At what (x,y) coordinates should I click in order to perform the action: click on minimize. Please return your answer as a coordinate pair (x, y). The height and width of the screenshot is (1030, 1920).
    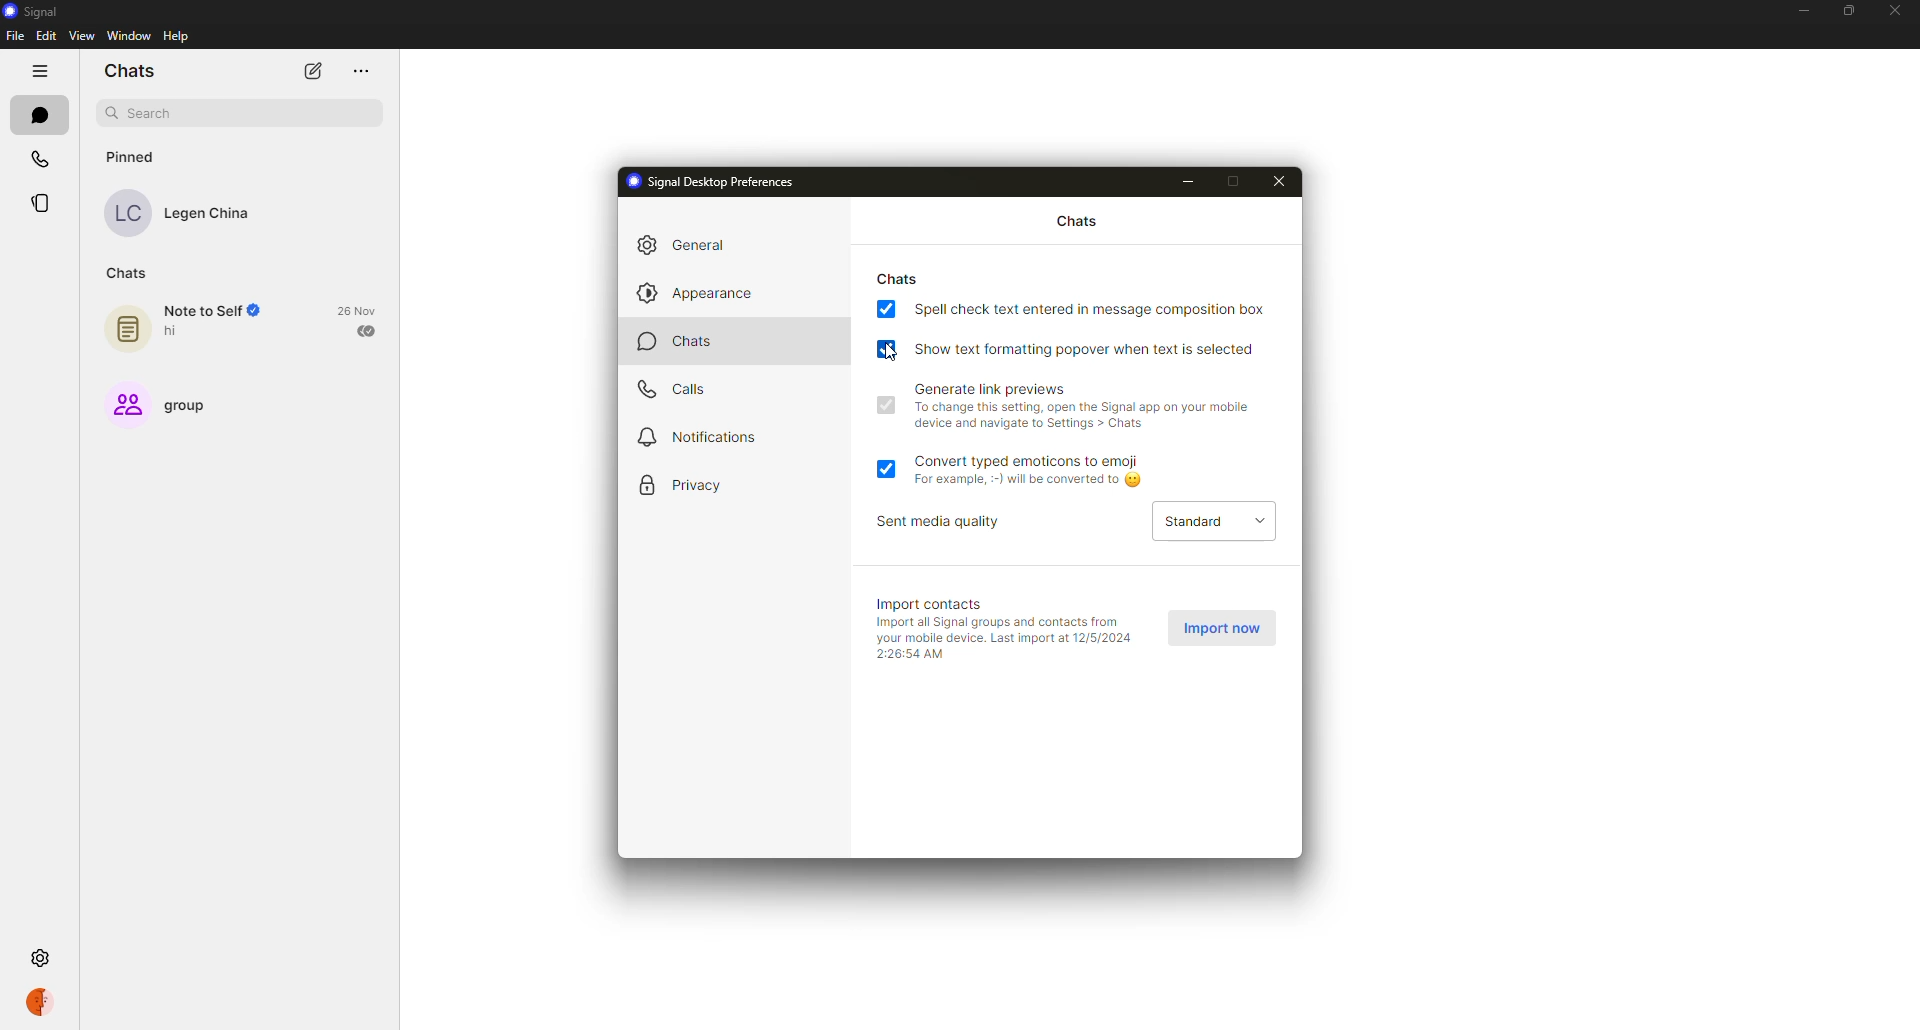
    Looking at the image, I should click on (1194, 182).